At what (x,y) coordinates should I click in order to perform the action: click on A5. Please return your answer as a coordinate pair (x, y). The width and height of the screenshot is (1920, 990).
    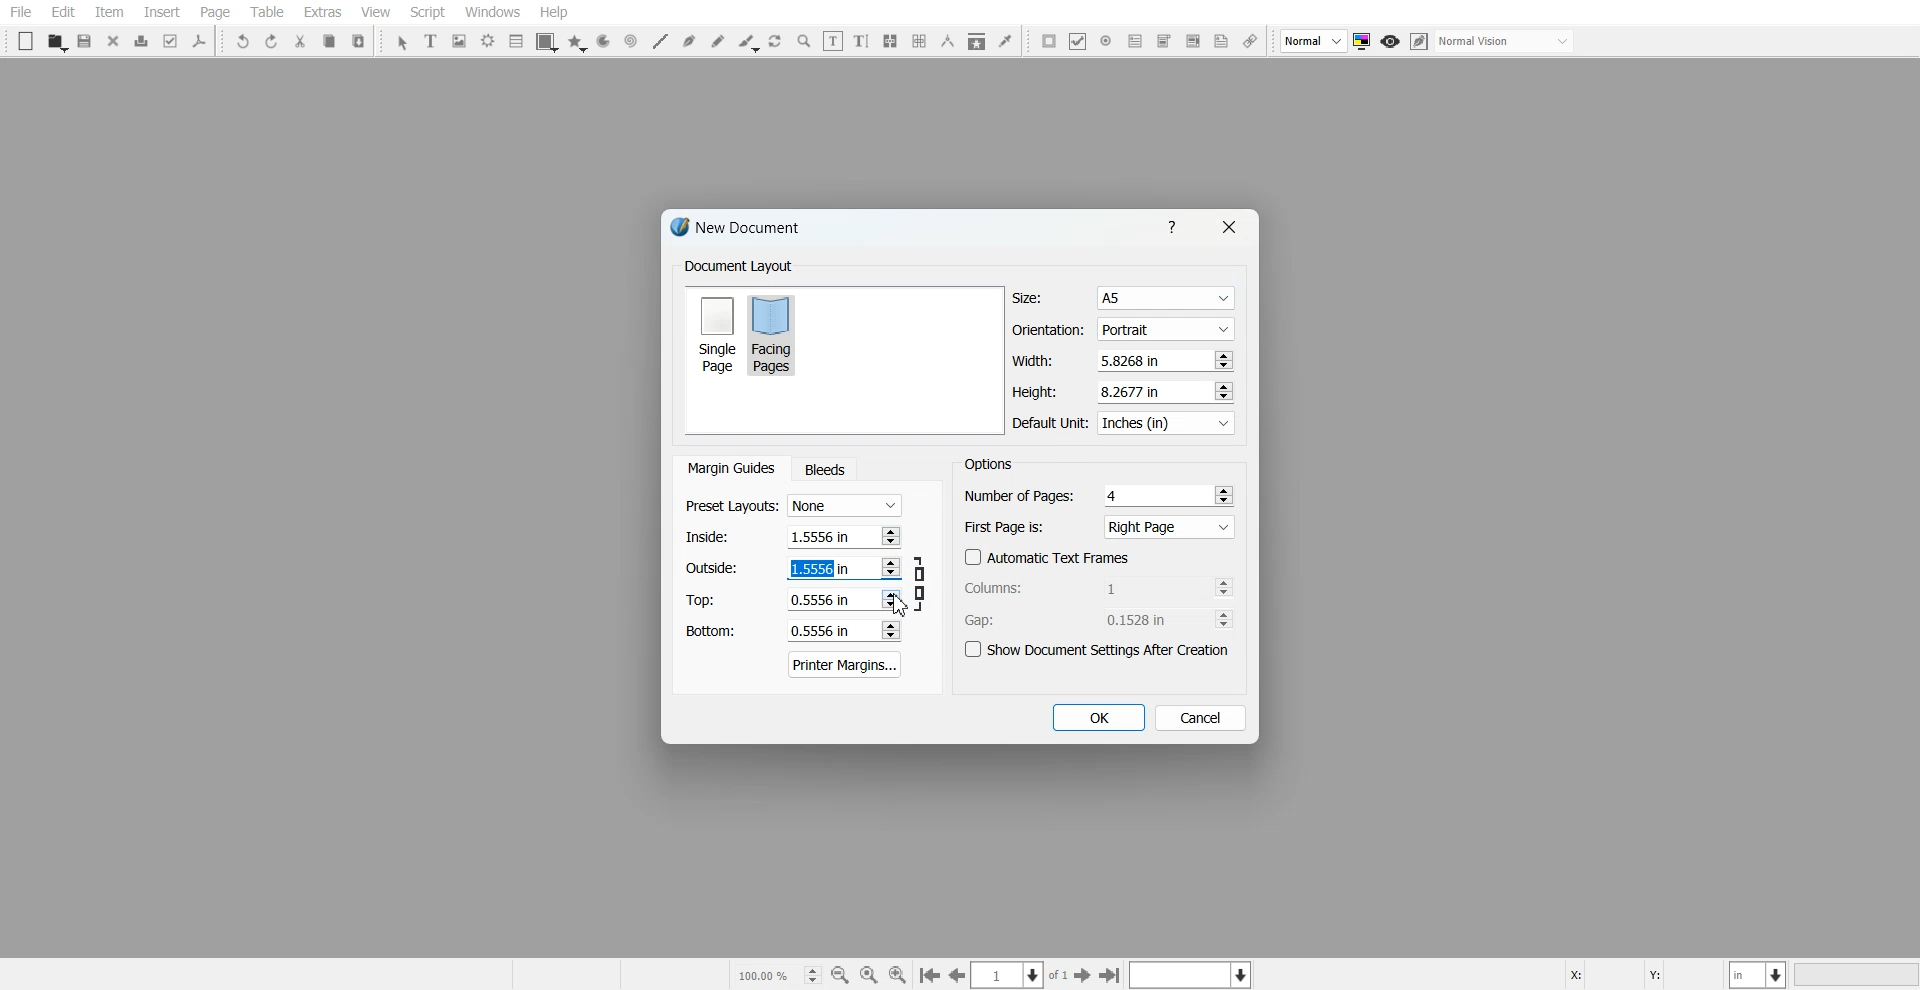
    Looking at the image, I should click on (1164, 299).